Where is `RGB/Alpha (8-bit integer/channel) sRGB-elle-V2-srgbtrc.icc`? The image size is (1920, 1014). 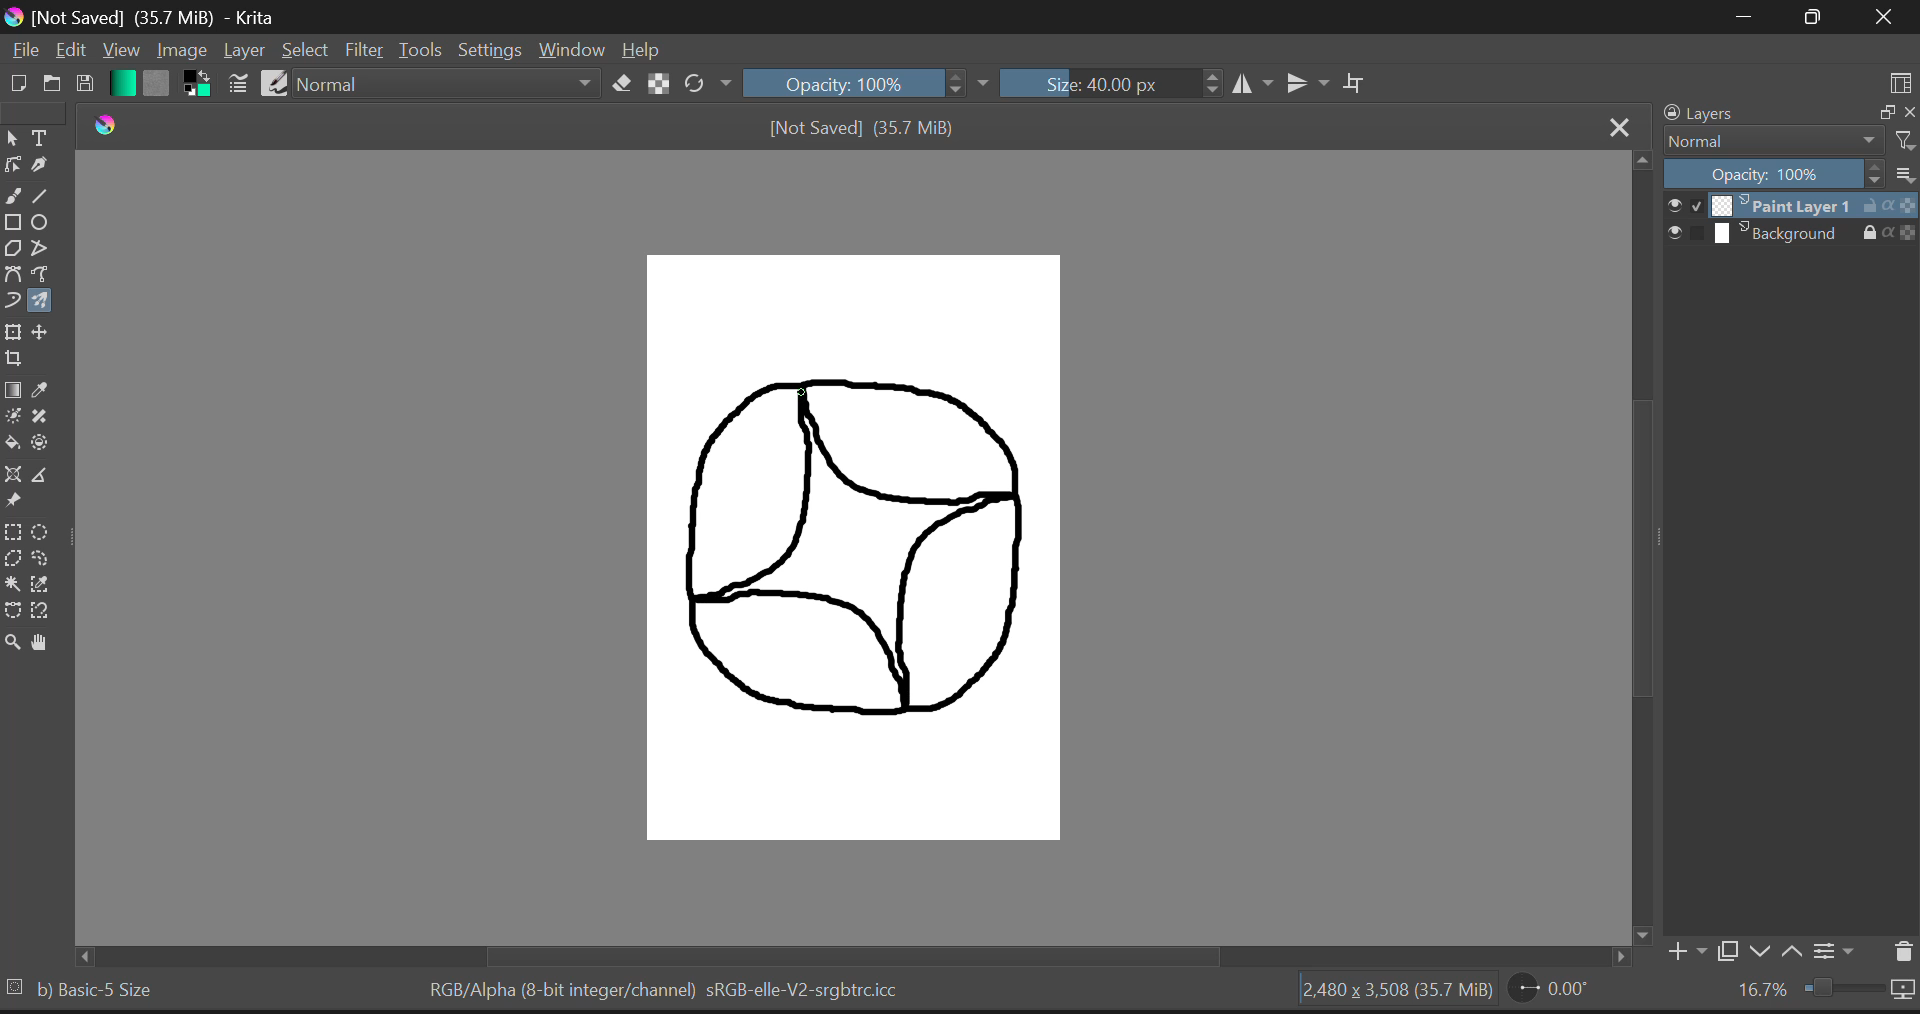
RGB/Alpha (8-bit integer/channel) sRGB-elle-V2-srgbtrc.icc is located at coordinates (695, 991).